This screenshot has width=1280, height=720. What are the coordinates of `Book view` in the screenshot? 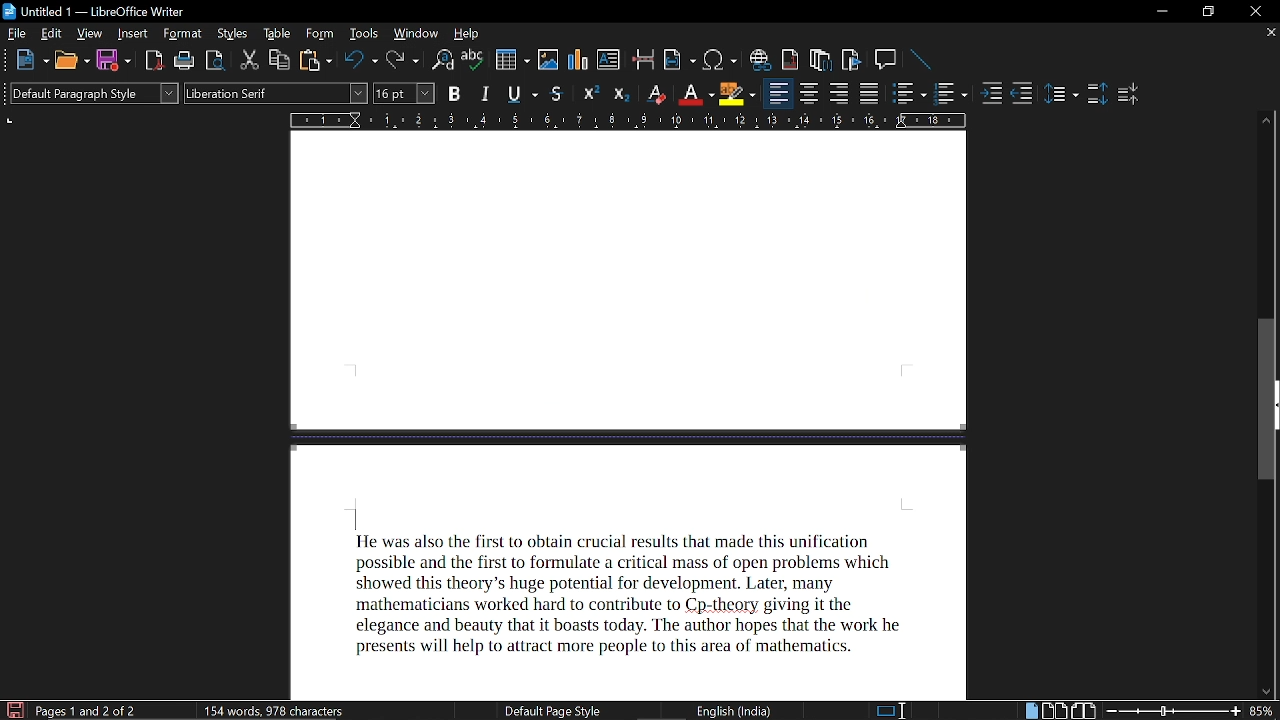 It's located at (1086, 711).